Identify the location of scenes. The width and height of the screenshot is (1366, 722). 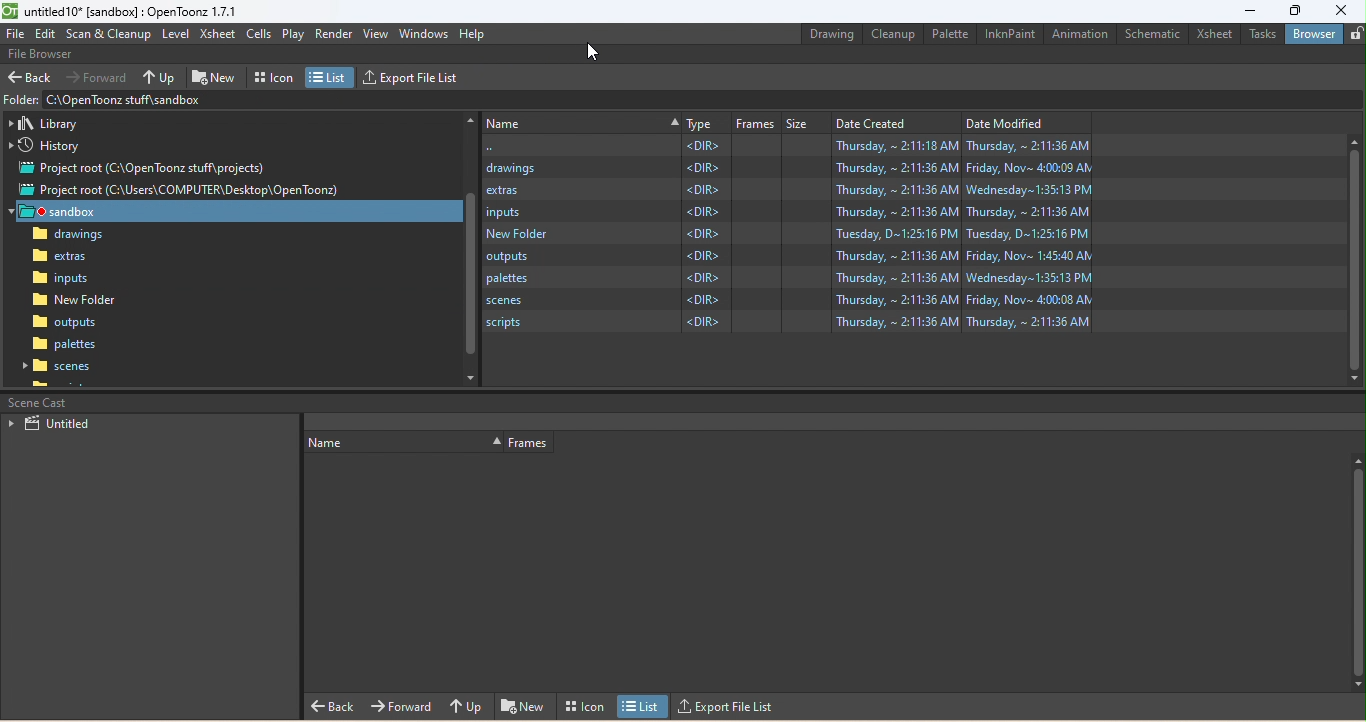
(787, 280).